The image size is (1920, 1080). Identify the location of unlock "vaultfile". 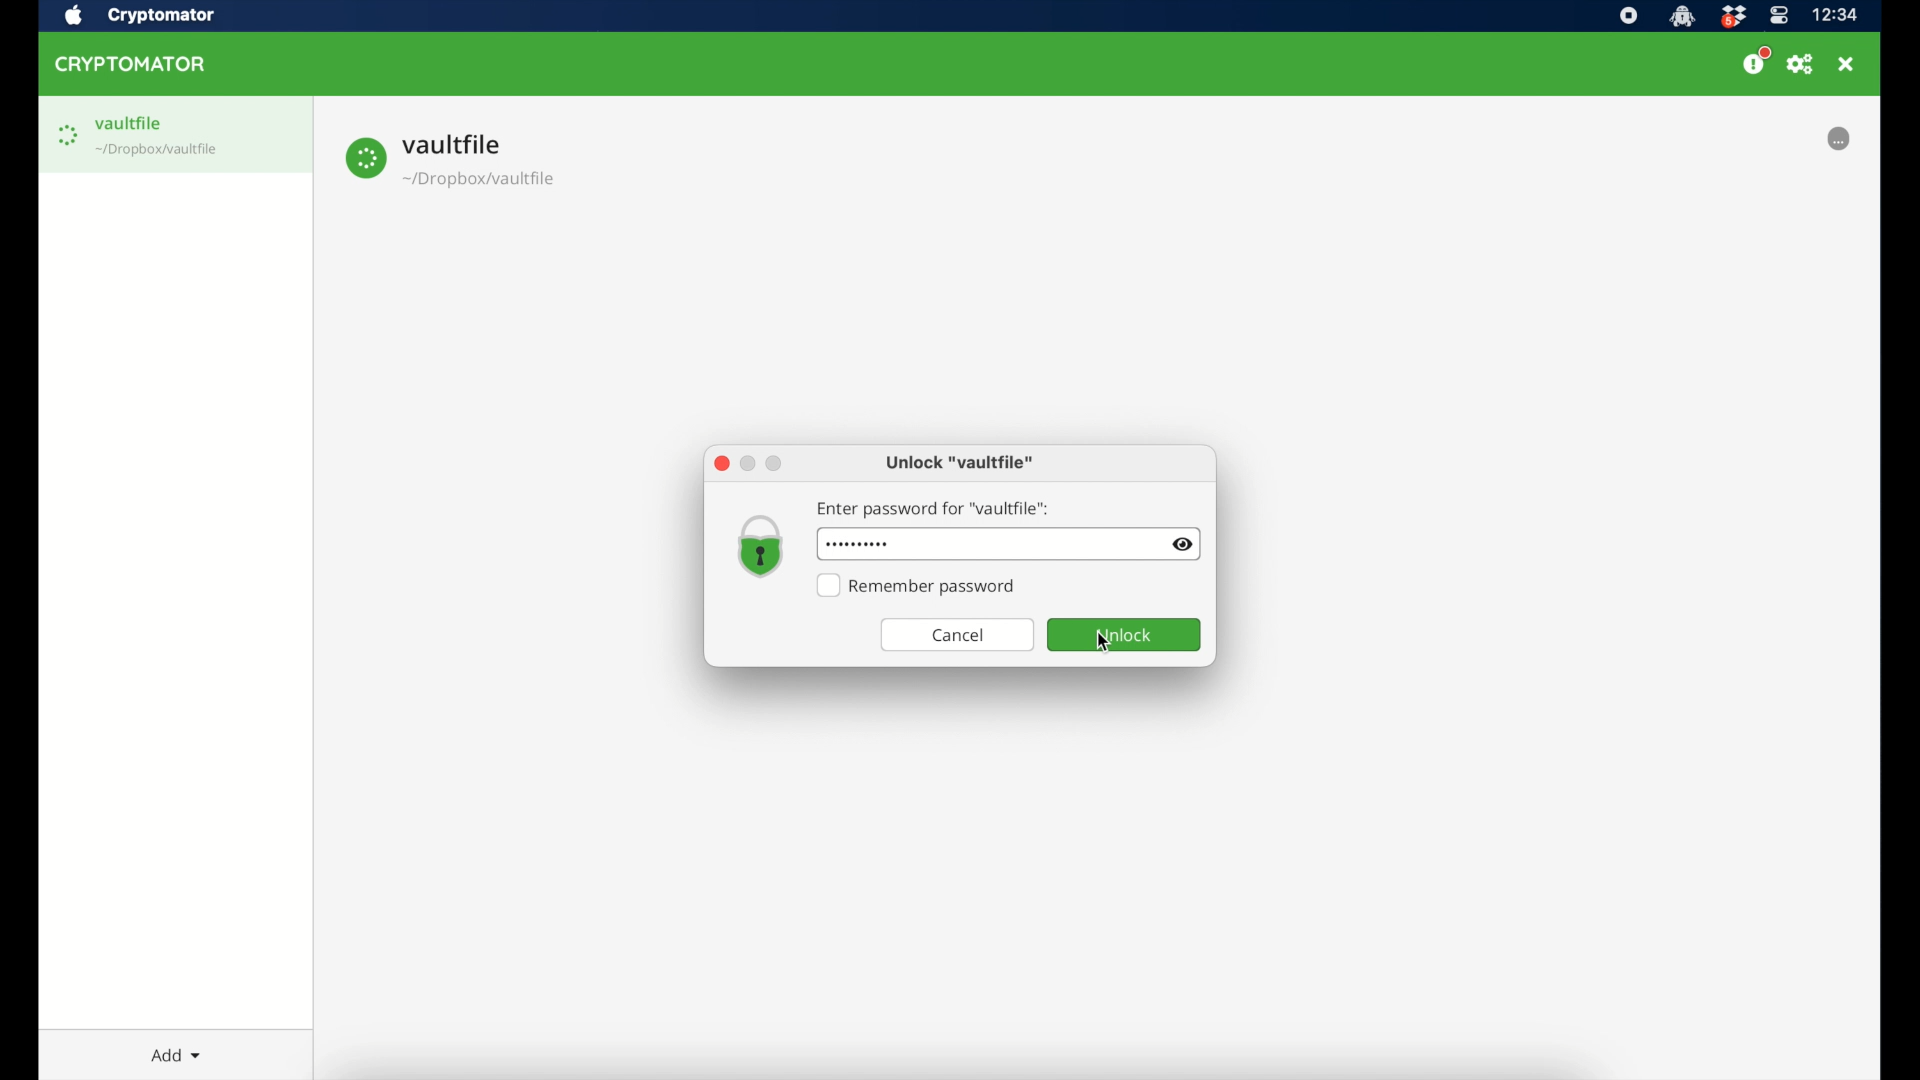
(961, 463).